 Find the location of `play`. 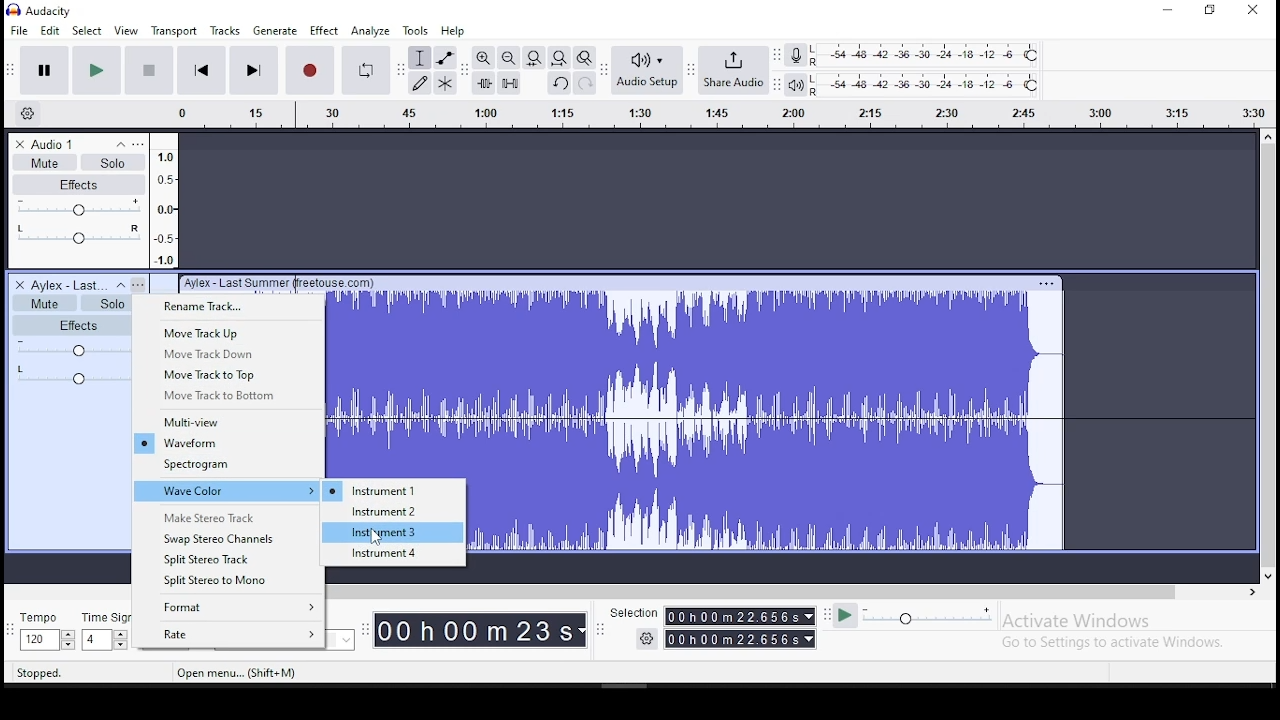

play is located at coordinates (96, 71).